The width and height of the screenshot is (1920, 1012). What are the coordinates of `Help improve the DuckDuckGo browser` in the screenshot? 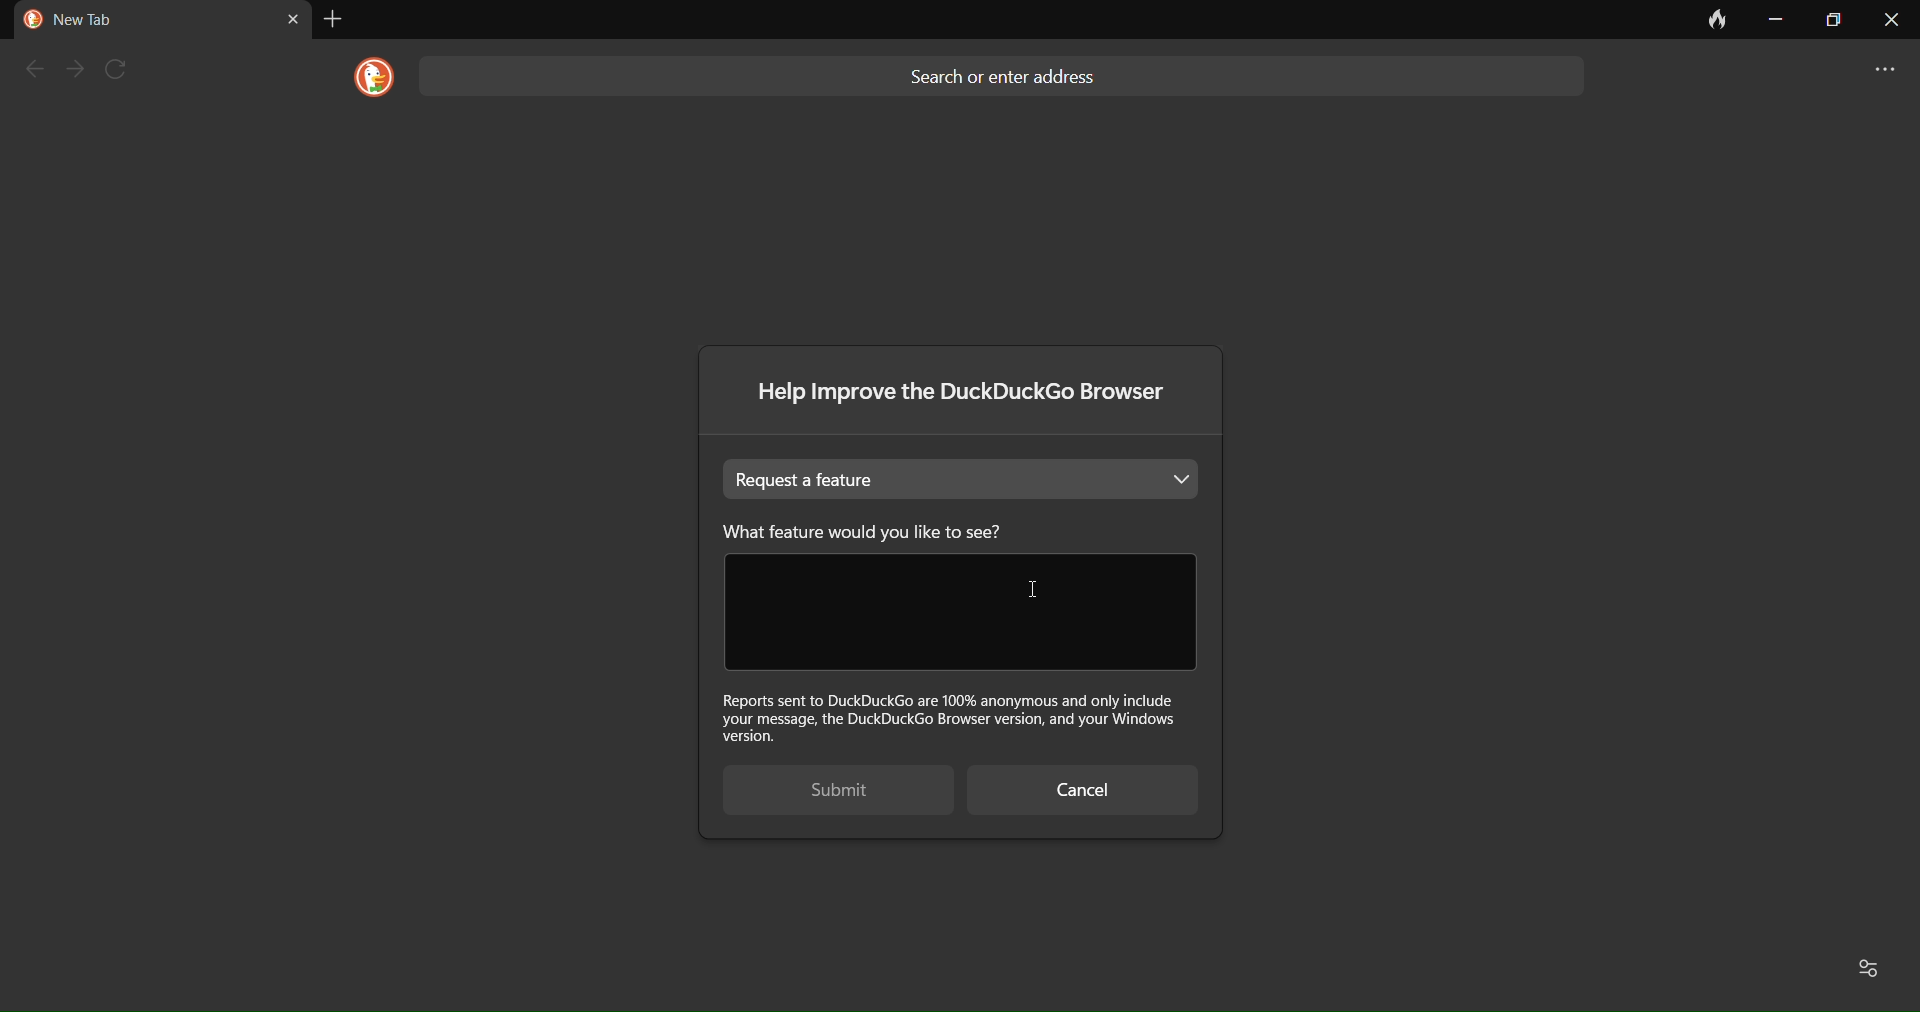 It's located at (967, 397).